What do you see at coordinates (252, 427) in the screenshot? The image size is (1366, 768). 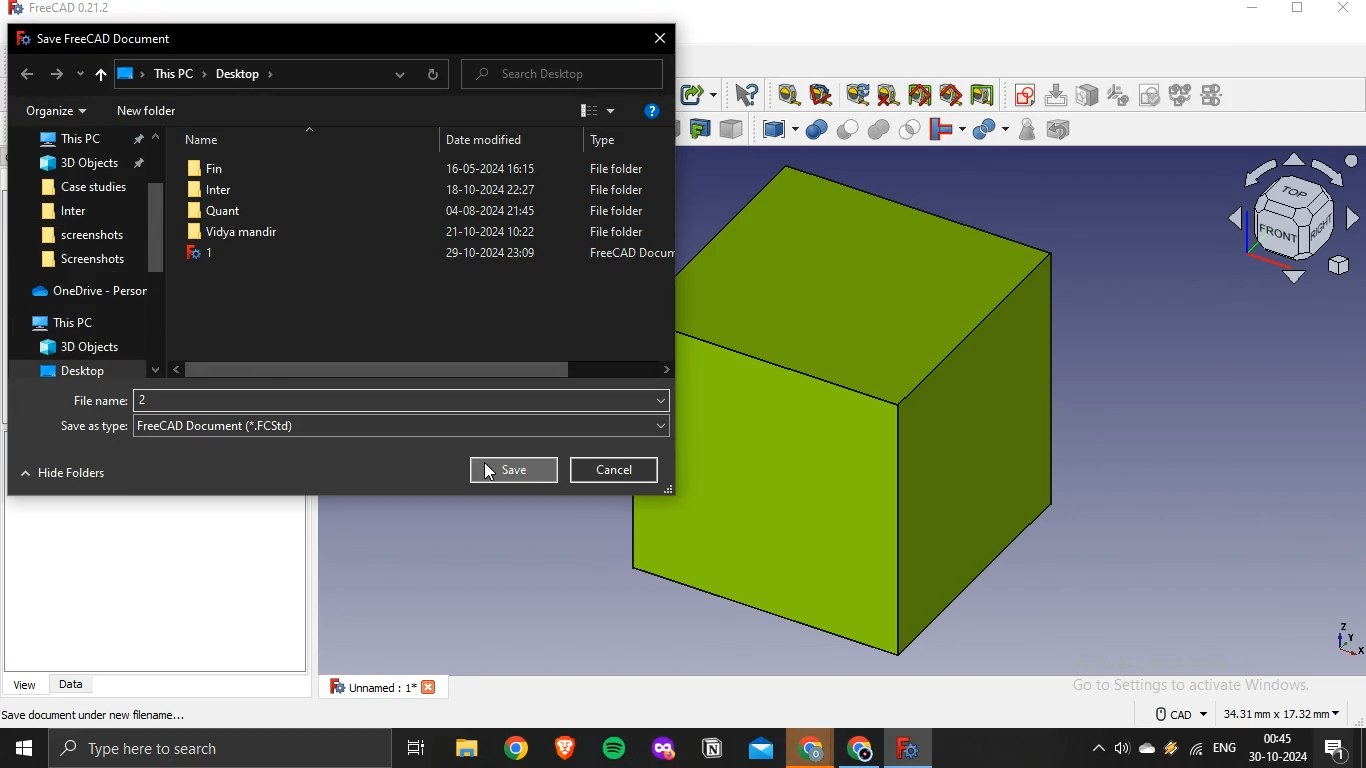 I see `freecad document` at bounding box center [252, 427].